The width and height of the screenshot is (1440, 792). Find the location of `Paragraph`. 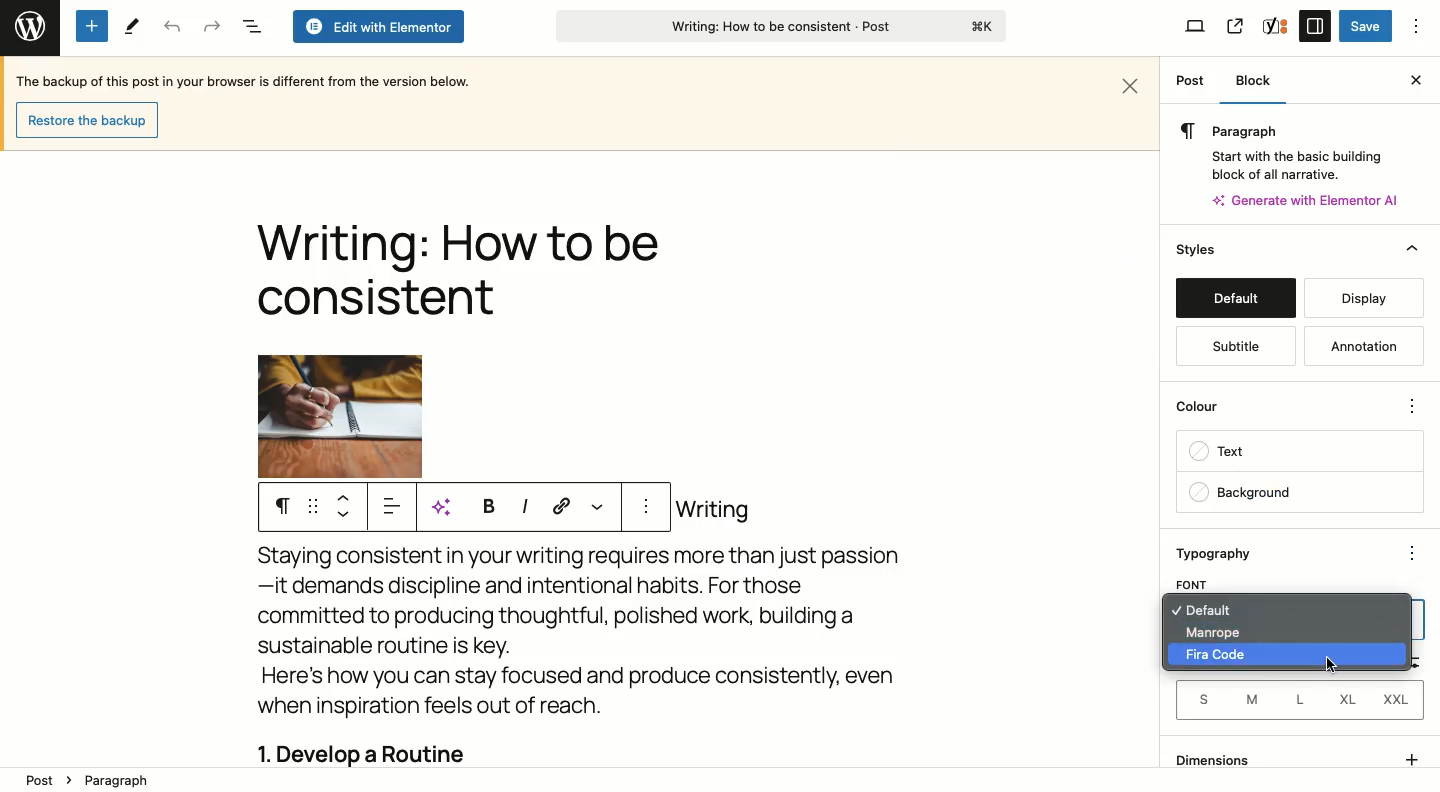

Paragraph is located at coordinates (282, 507).